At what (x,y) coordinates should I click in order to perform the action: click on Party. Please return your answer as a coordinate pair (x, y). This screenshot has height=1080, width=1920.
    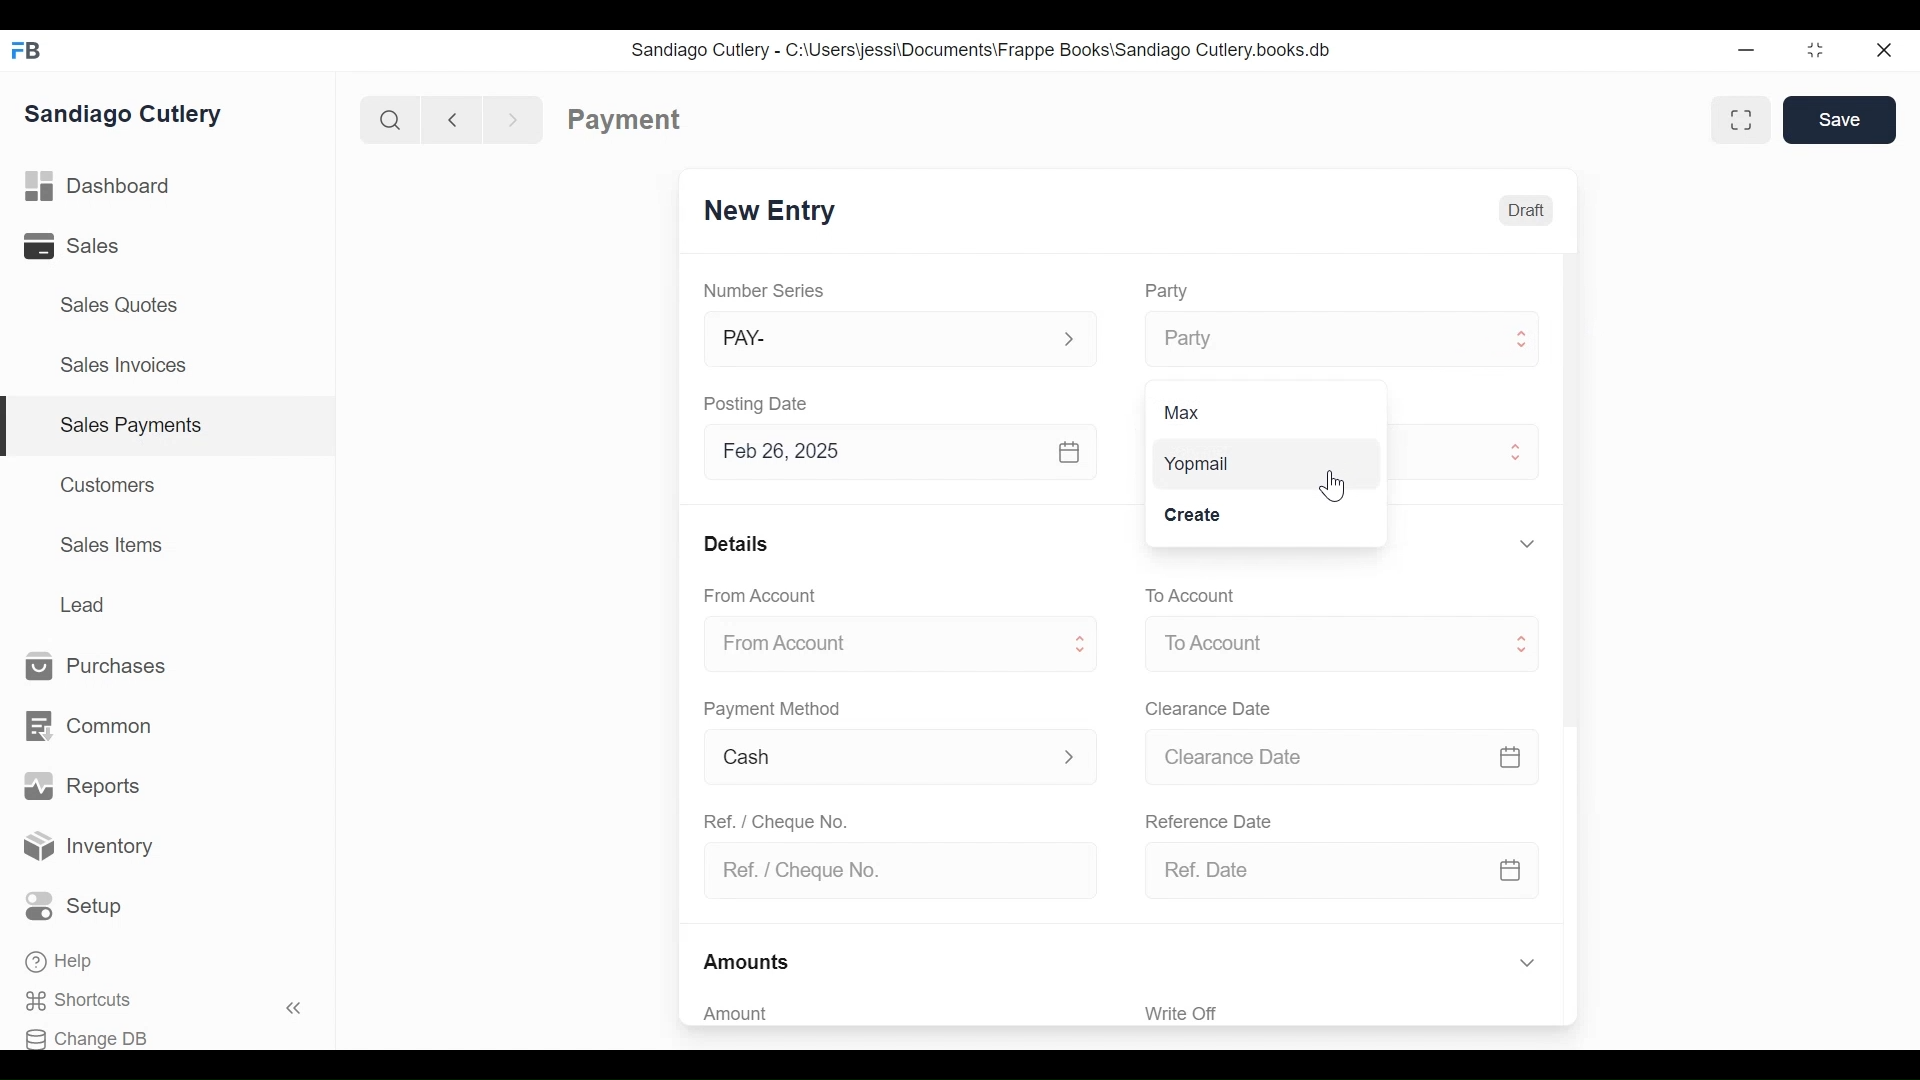
    Looking at the image, I should click on (1165, 291).